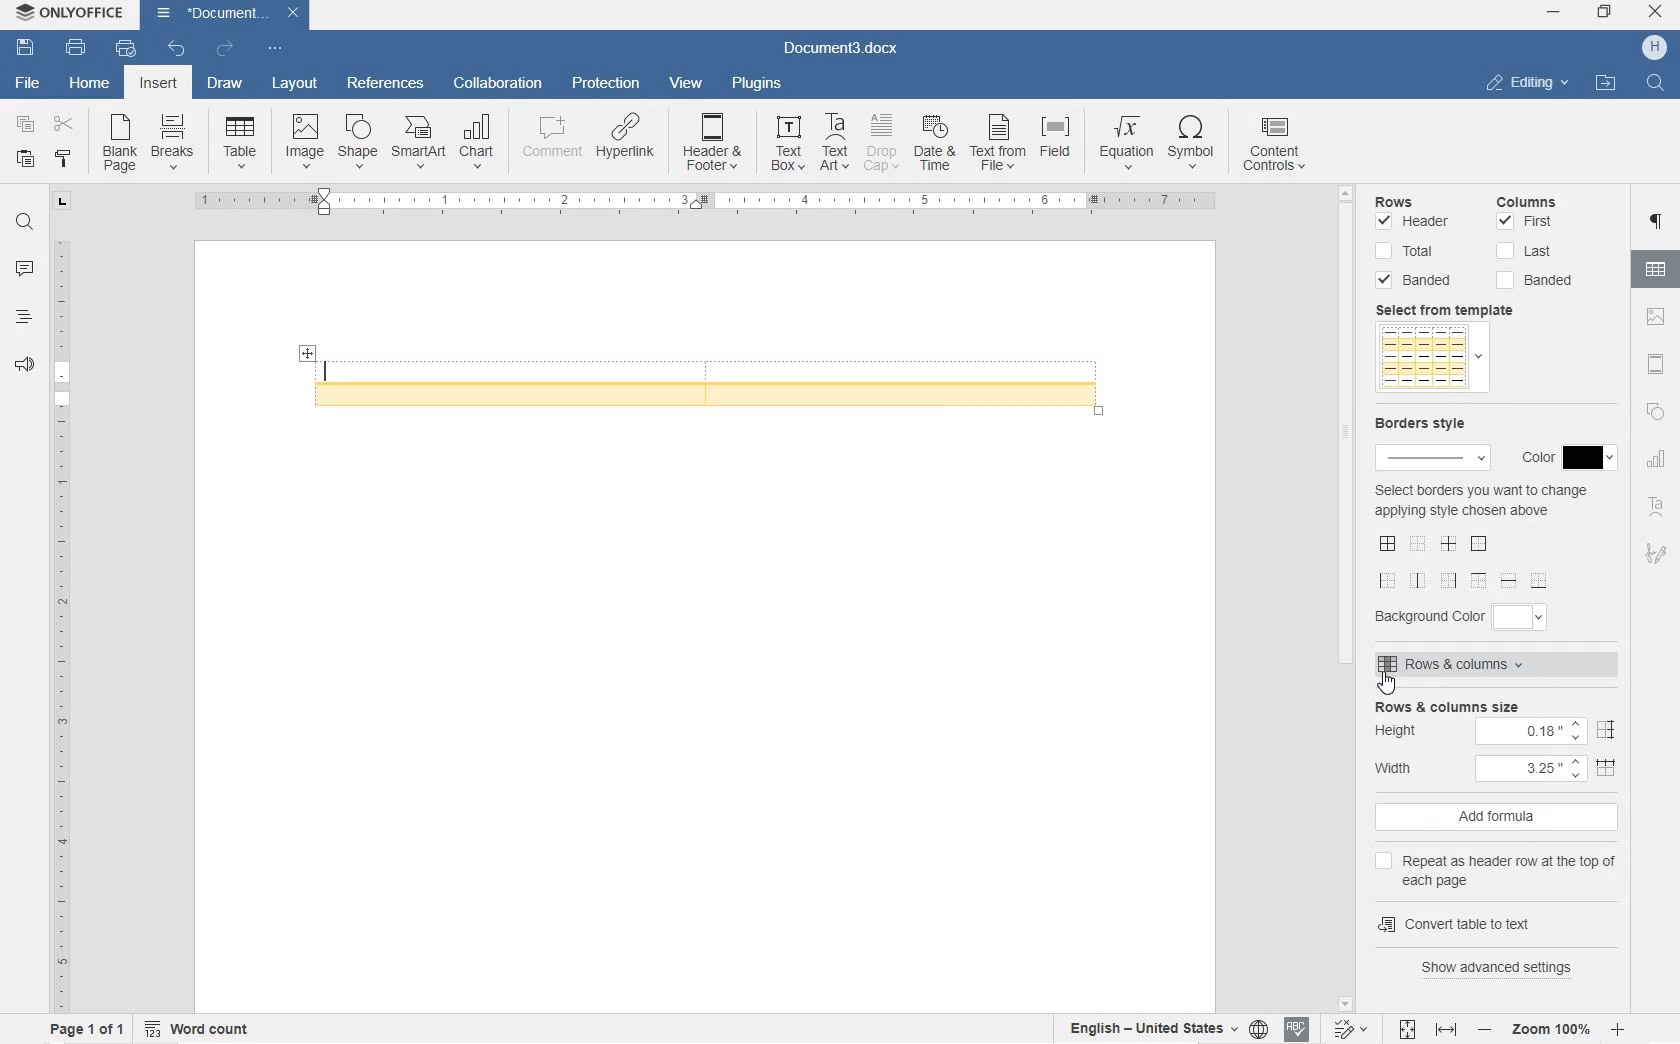 This screenshot has height=1044, width=1680. I want to click on columns, so click(1537, 199).